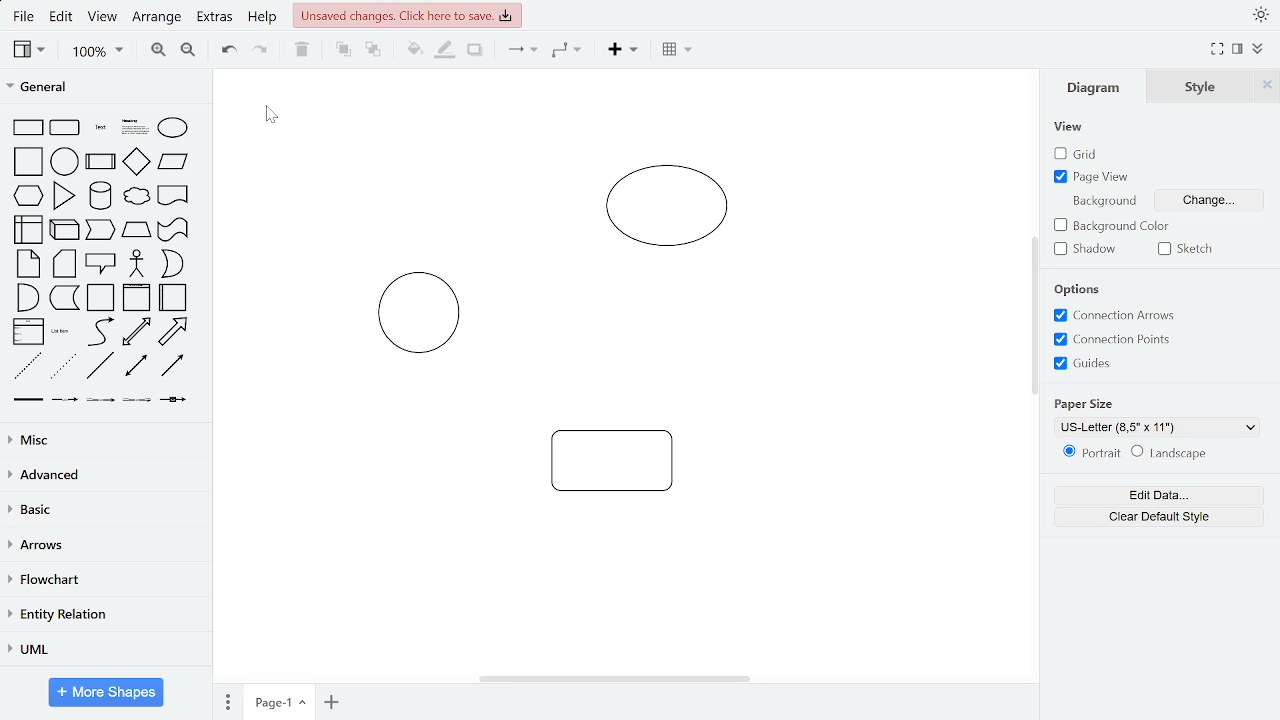 The width and height of the screenshot is (1280, 720). What do you see at coordinates (1098, 87) in the screenshot?
I see `diagram` at bounding box center [1098, 87].